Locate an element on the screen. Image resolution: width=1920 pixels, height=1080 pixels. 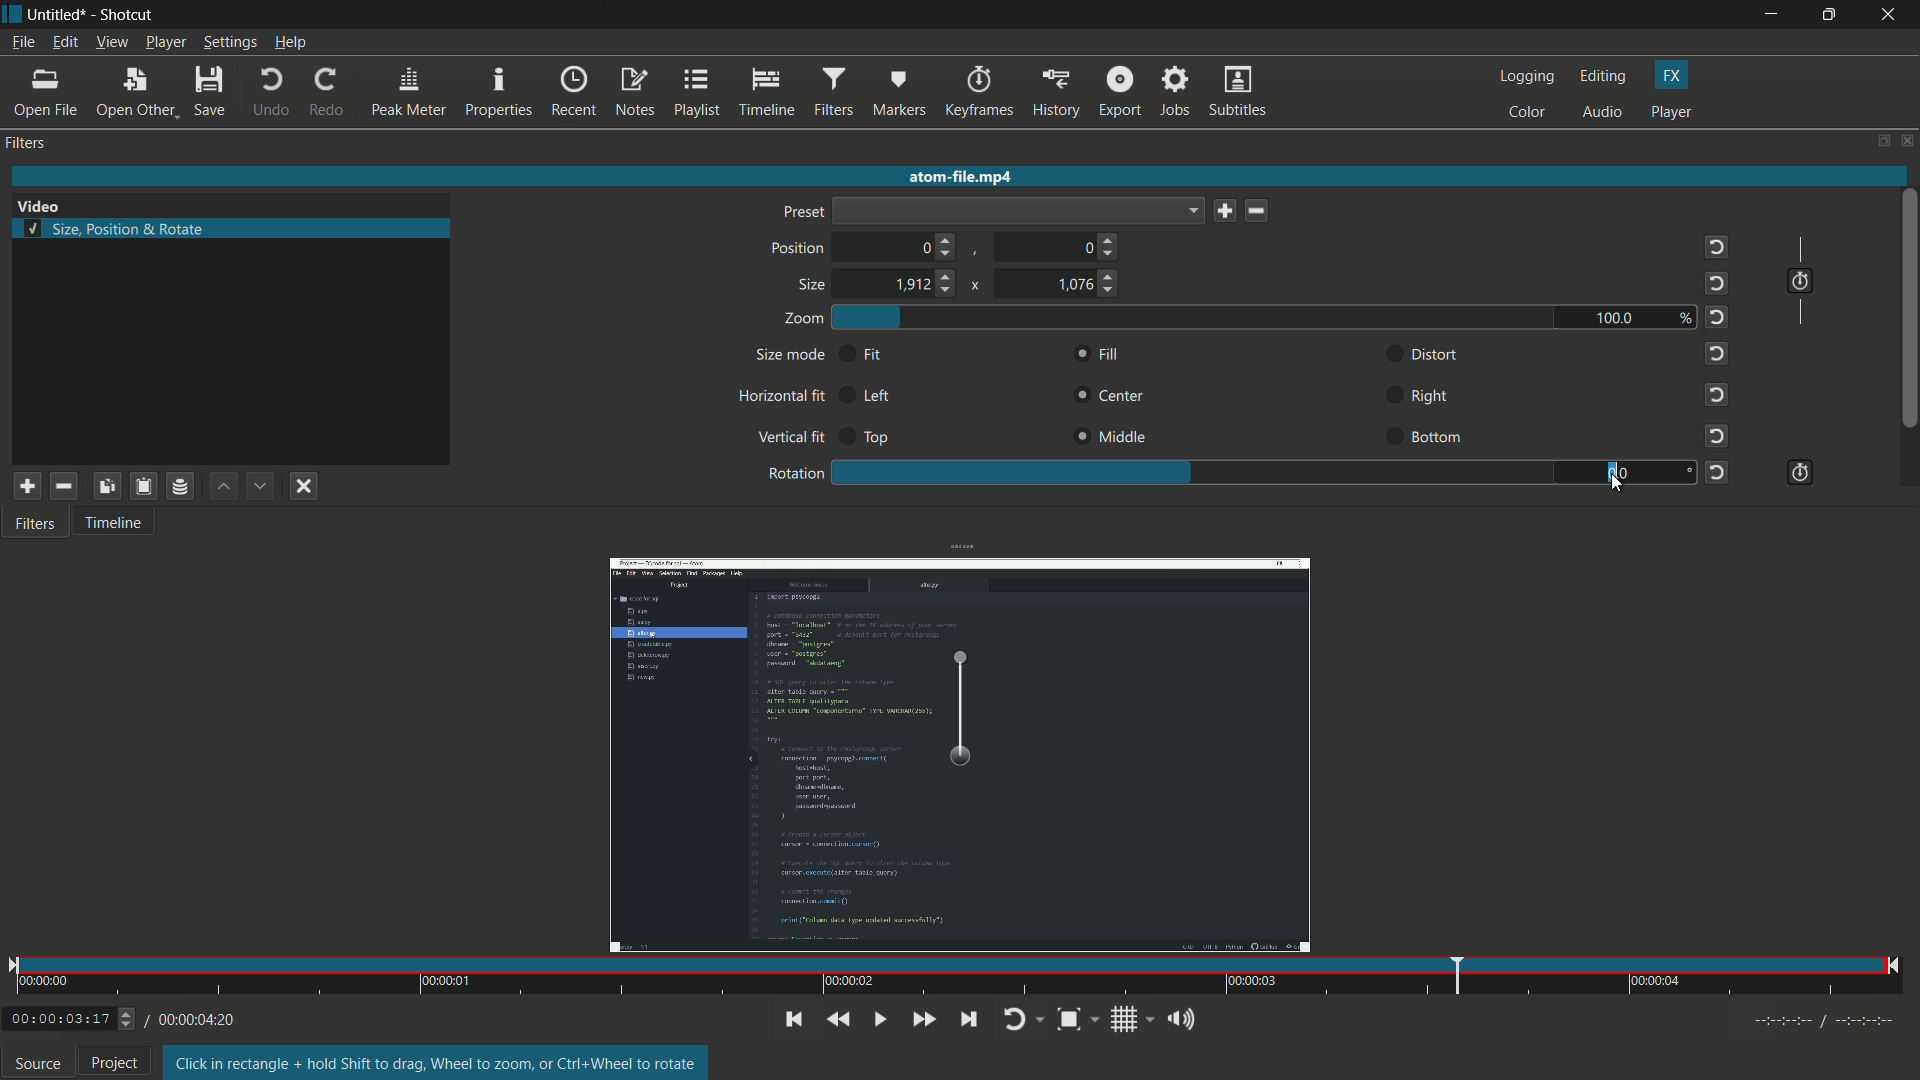
open other is located at coordinates (130, 93).